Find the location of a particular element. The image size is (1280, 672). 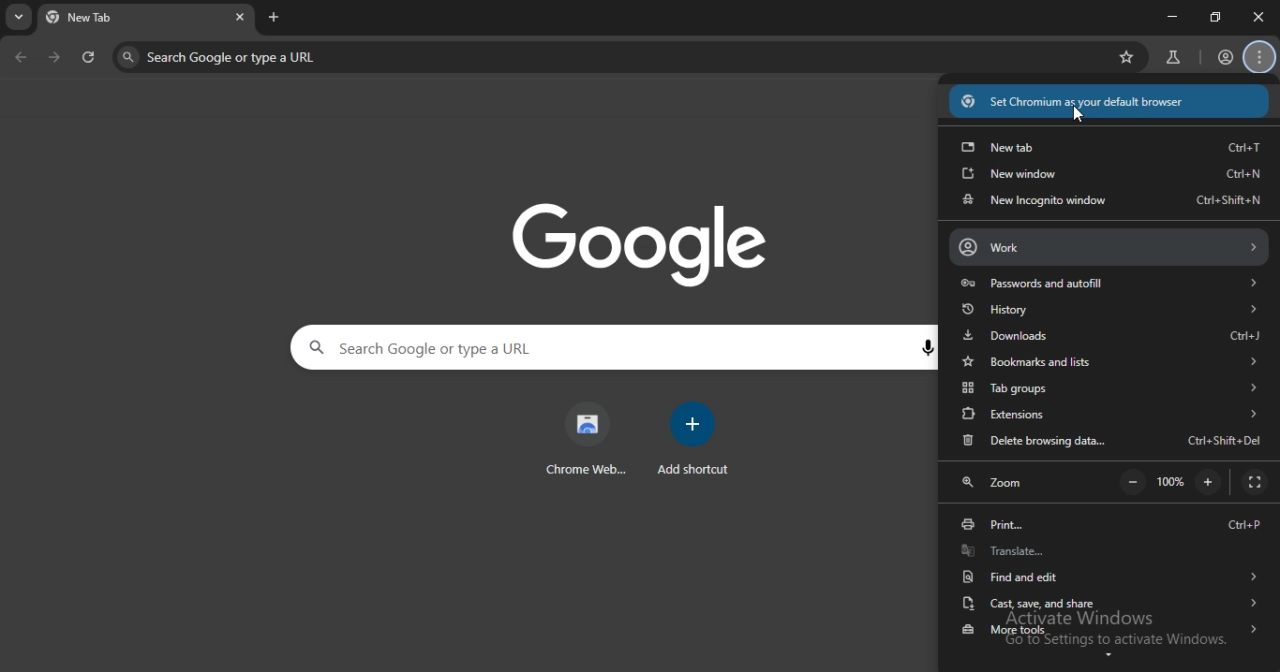

100% is located at coordinates (1172, 483).